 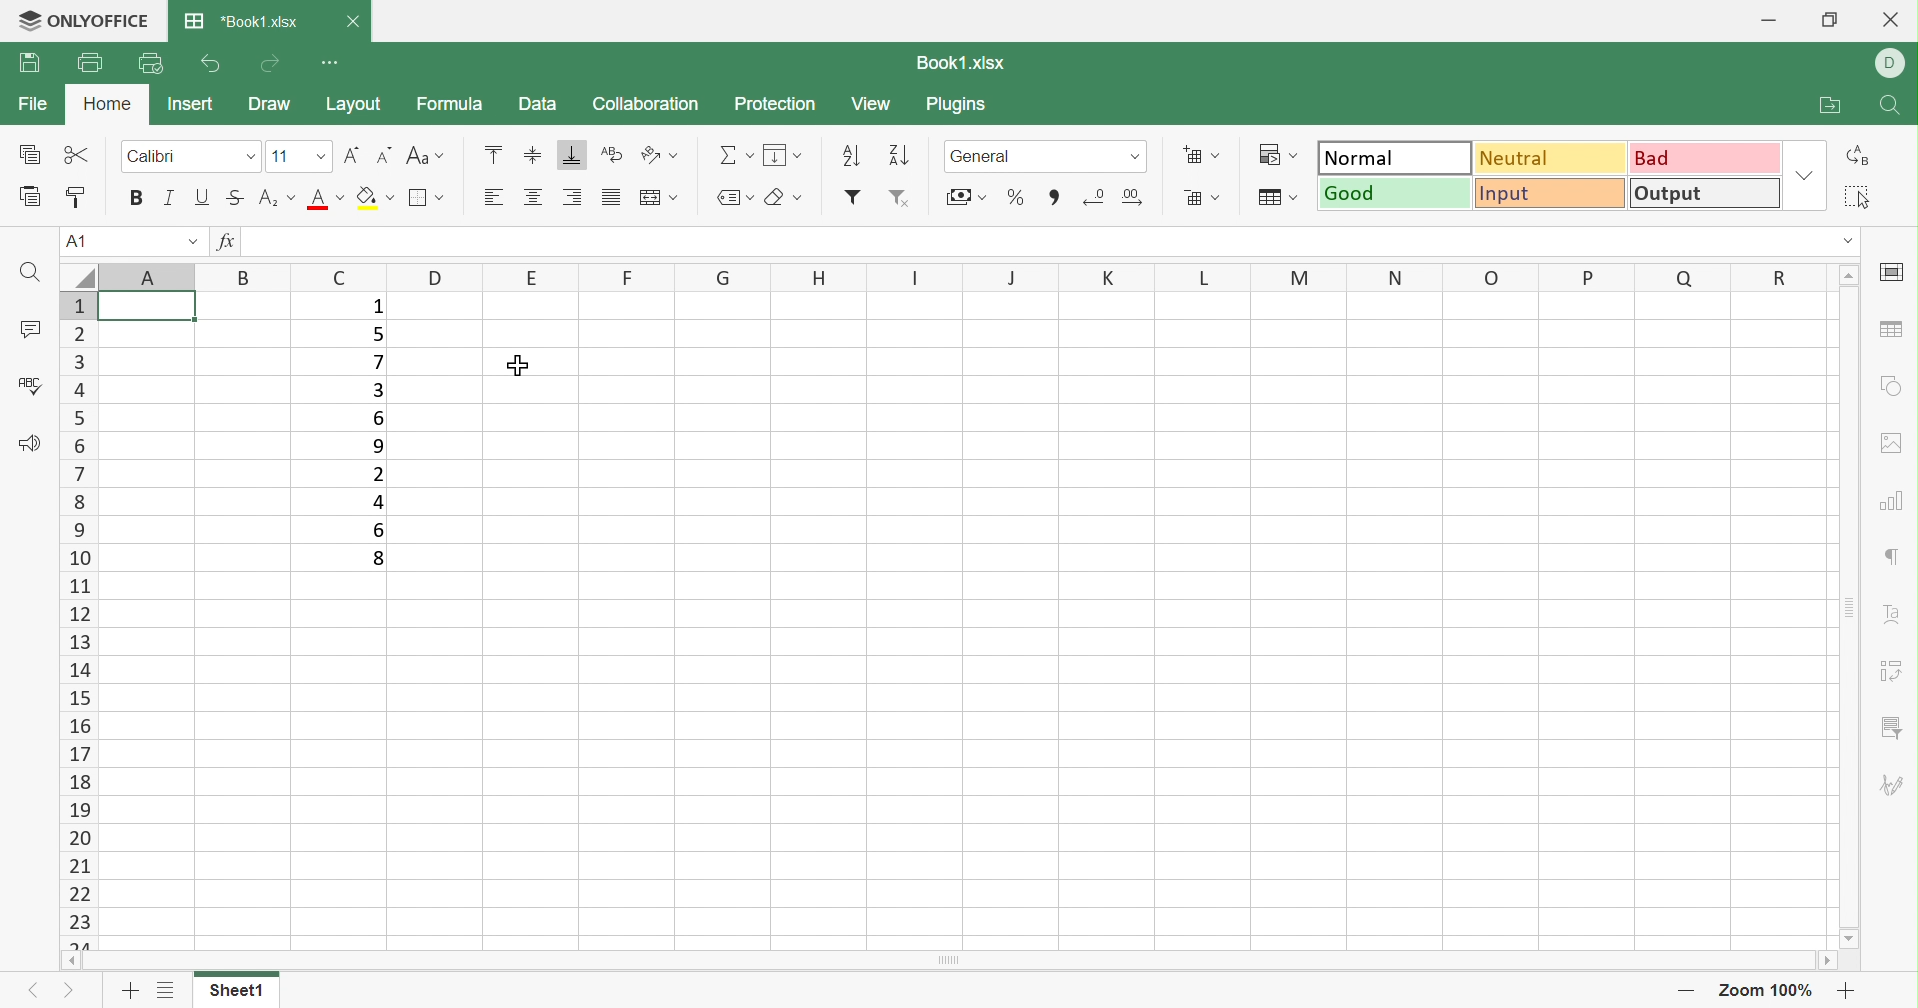 What do you see at coordinates (533, 197) in the screenshot?
I see `Align Center` at bounding box center [533, 197].